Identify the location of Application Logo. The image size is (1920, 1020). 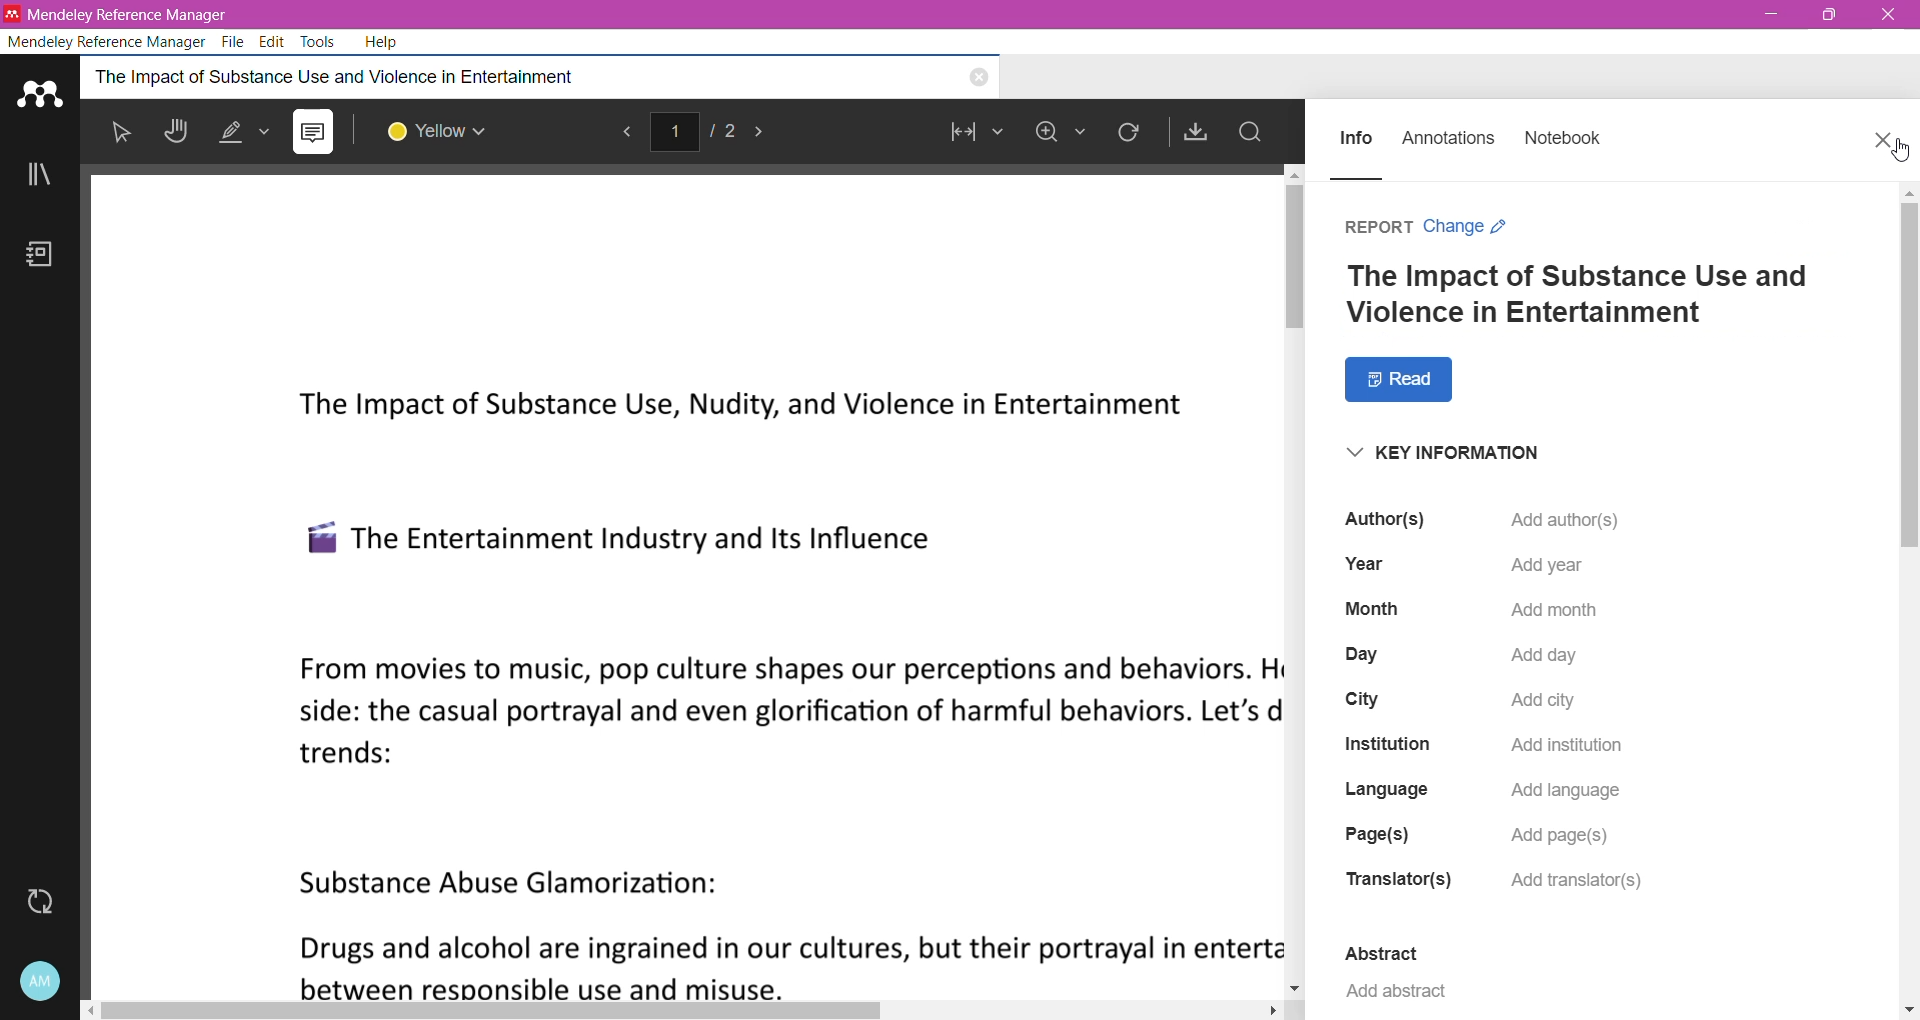
(41, 91).